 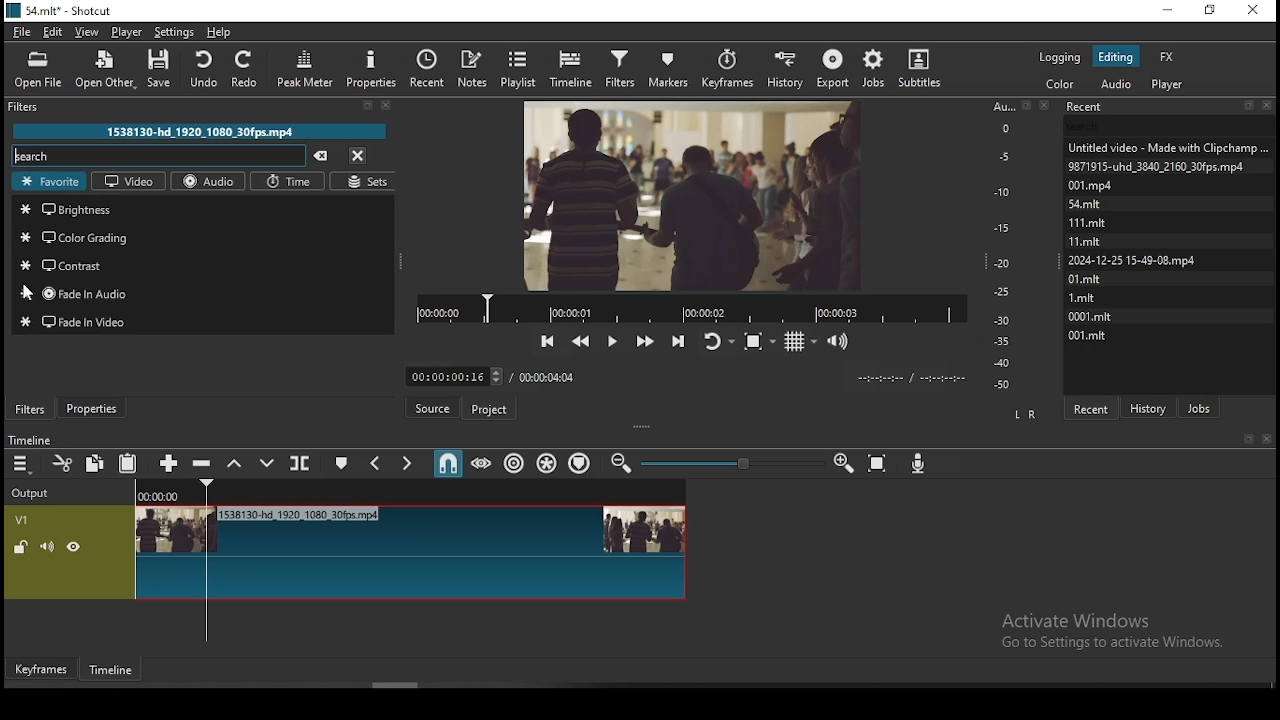 I want to click on favorite, so click(x=49, y=181).